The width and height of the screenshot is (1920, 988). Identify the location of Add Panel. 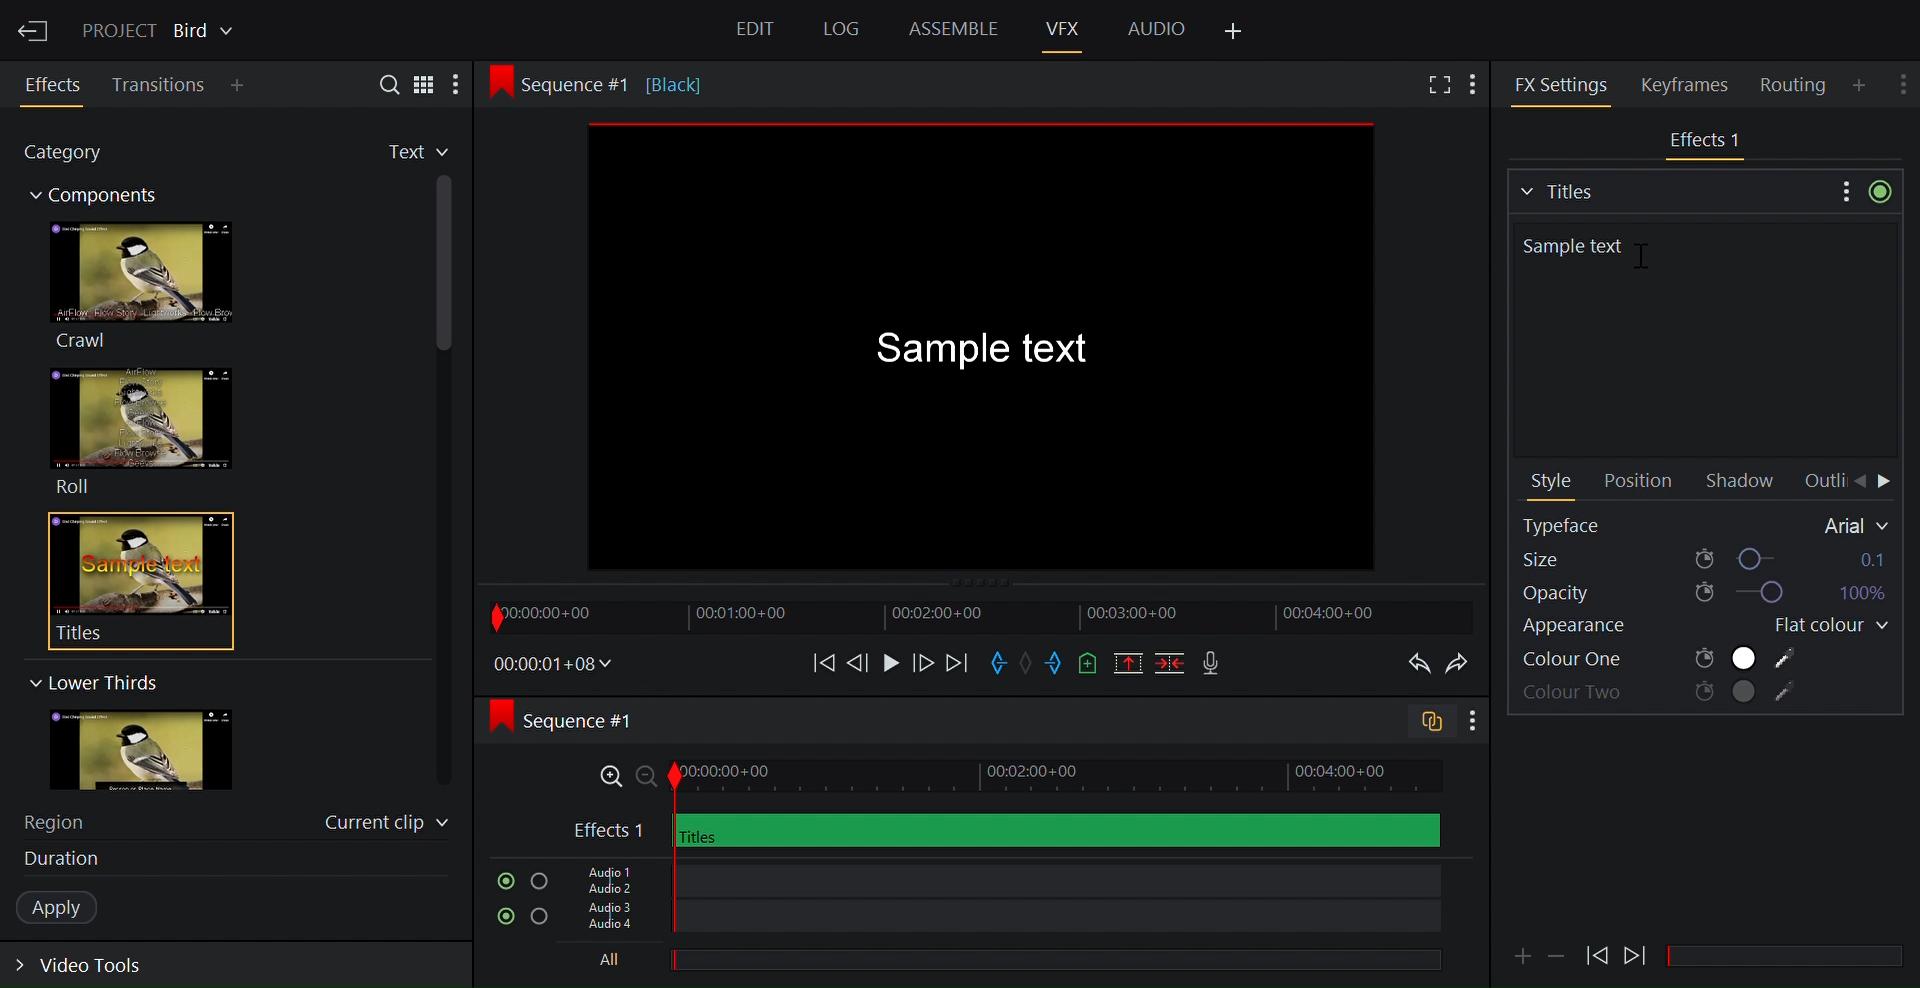
(1478, 82).